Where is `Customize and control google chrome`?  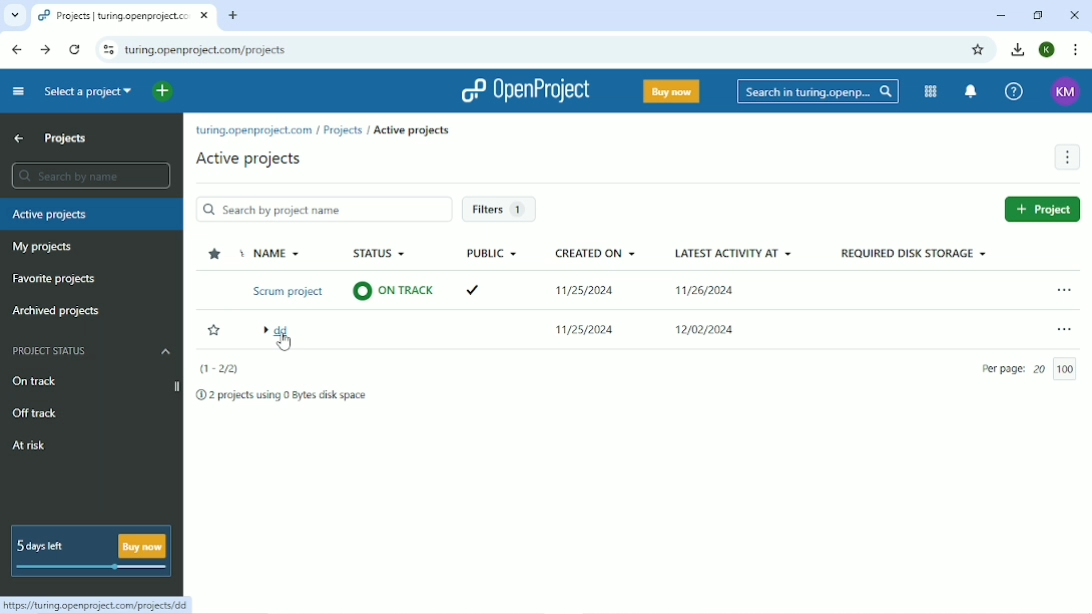 Customize and control google chrome is located at coordinates (1078, 50).